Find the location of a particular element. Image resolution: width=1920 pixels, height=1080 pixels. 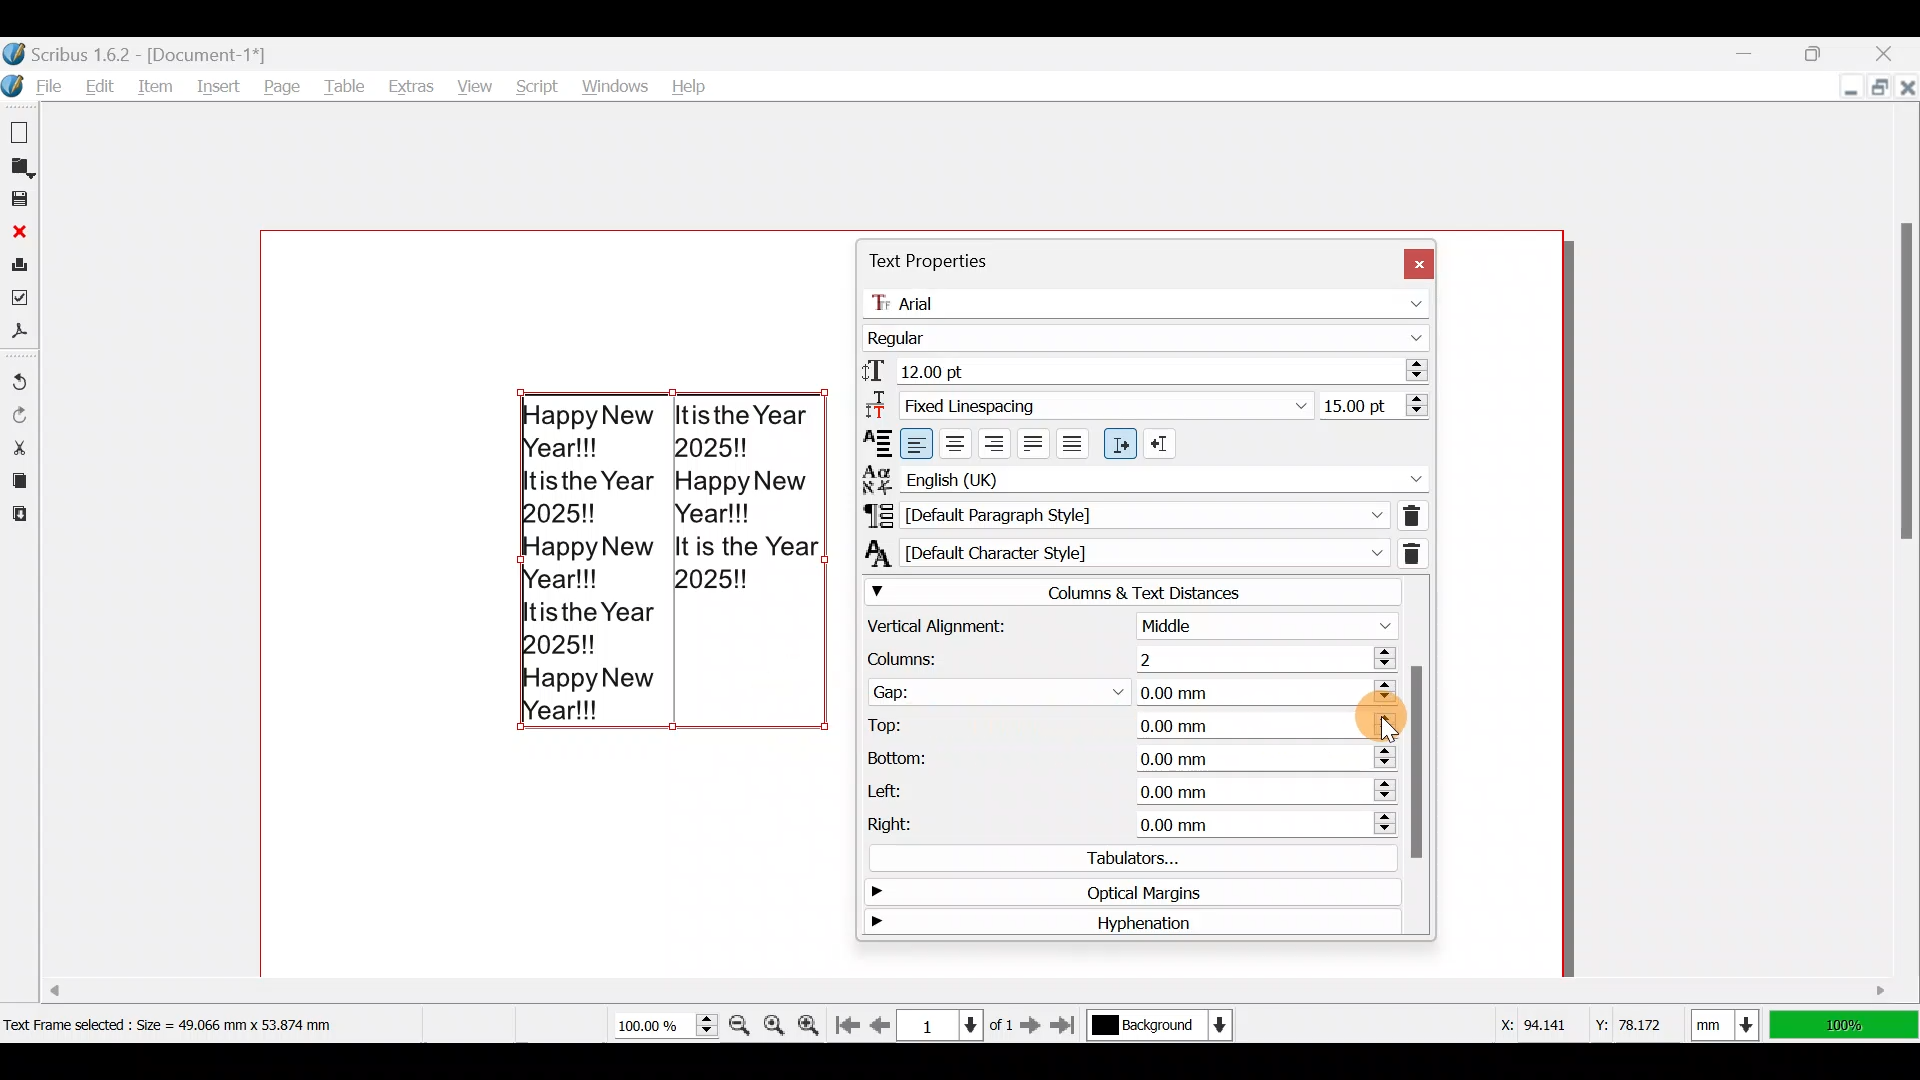

Text Alignment is located at coordinates (871, 442).